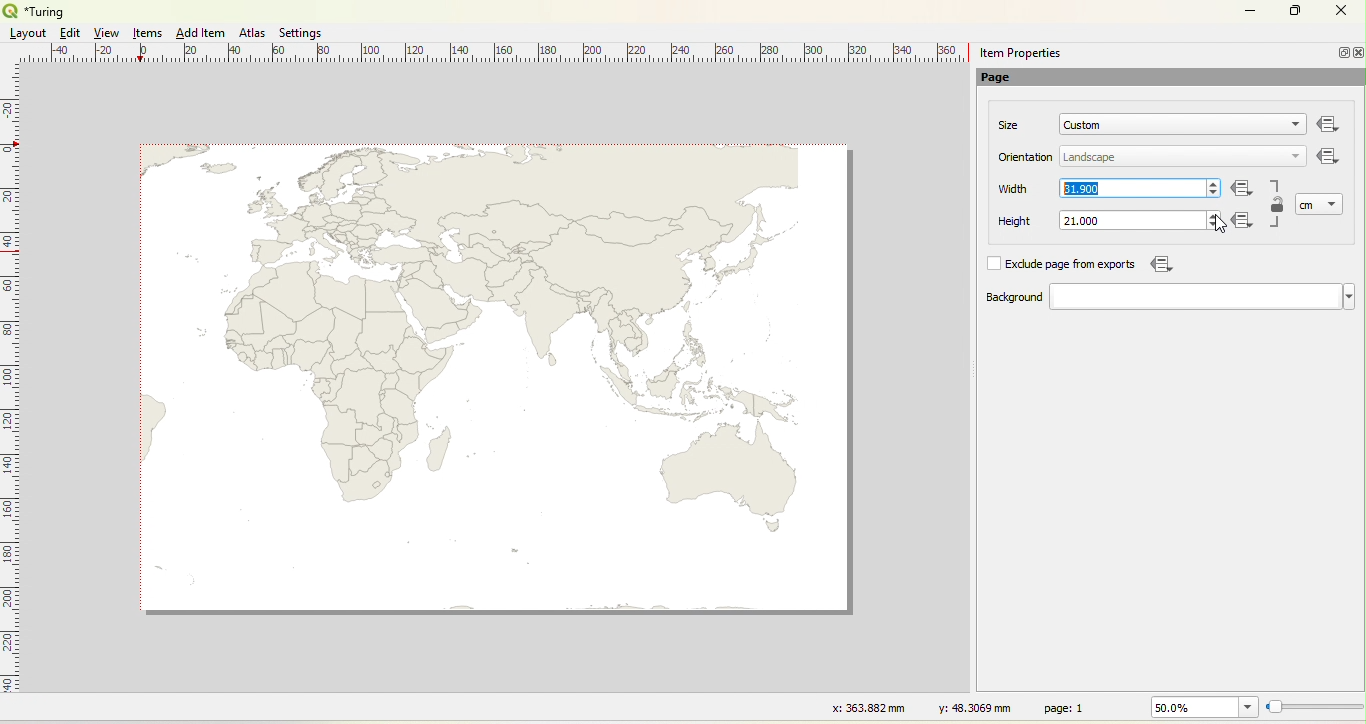  What do you see at coordinates (1027, 157) in the screenshot?
I see `Orientation` at bounding box center [1027, 157].